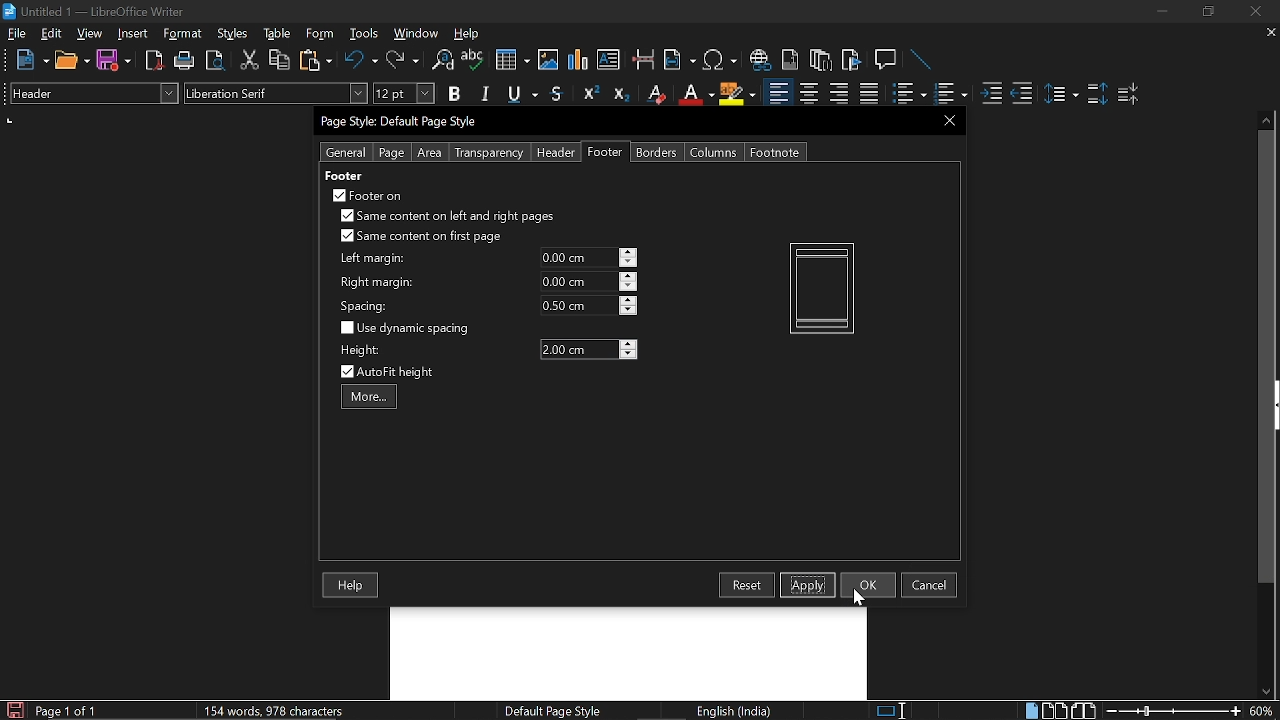 The image size is (1280, 720). I want to click on Insert symbol, so click(722, 60).